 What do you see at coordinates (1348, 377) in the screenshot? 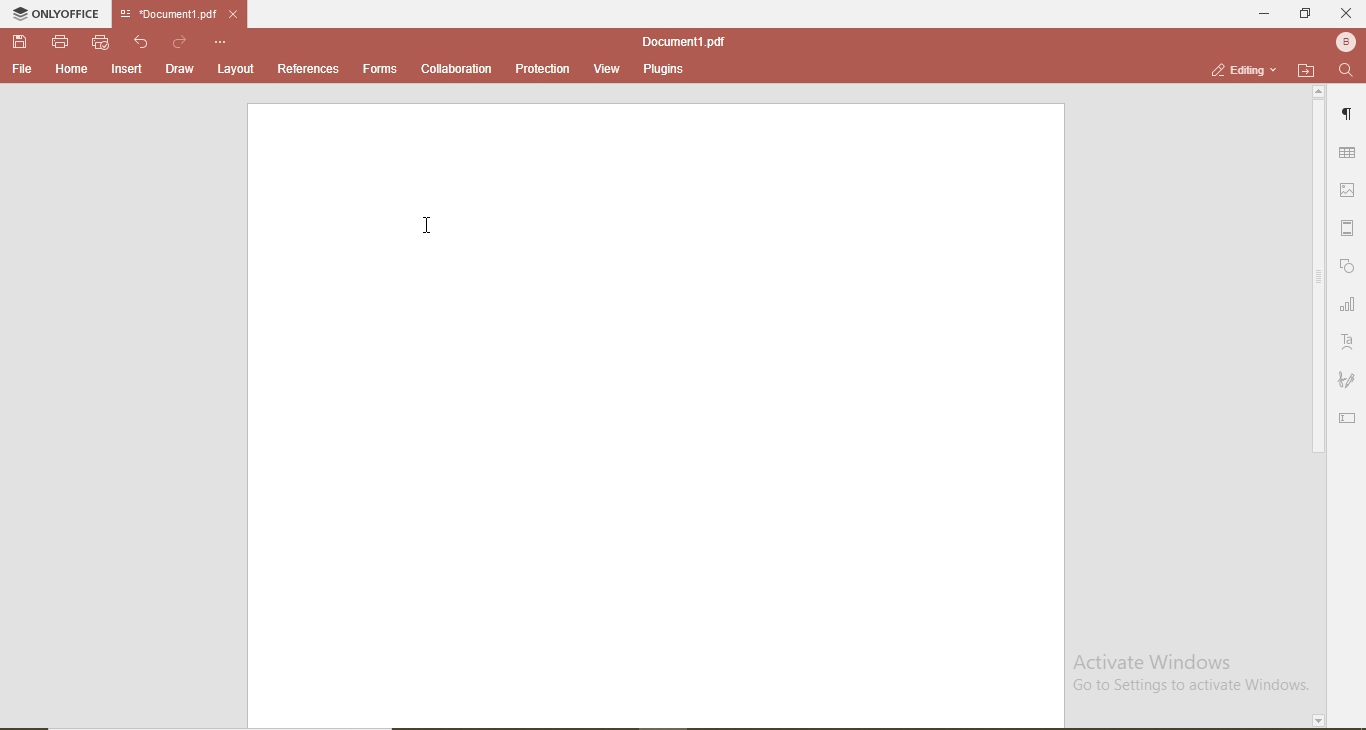
I see `signature` at bounding box center [1348, 377].